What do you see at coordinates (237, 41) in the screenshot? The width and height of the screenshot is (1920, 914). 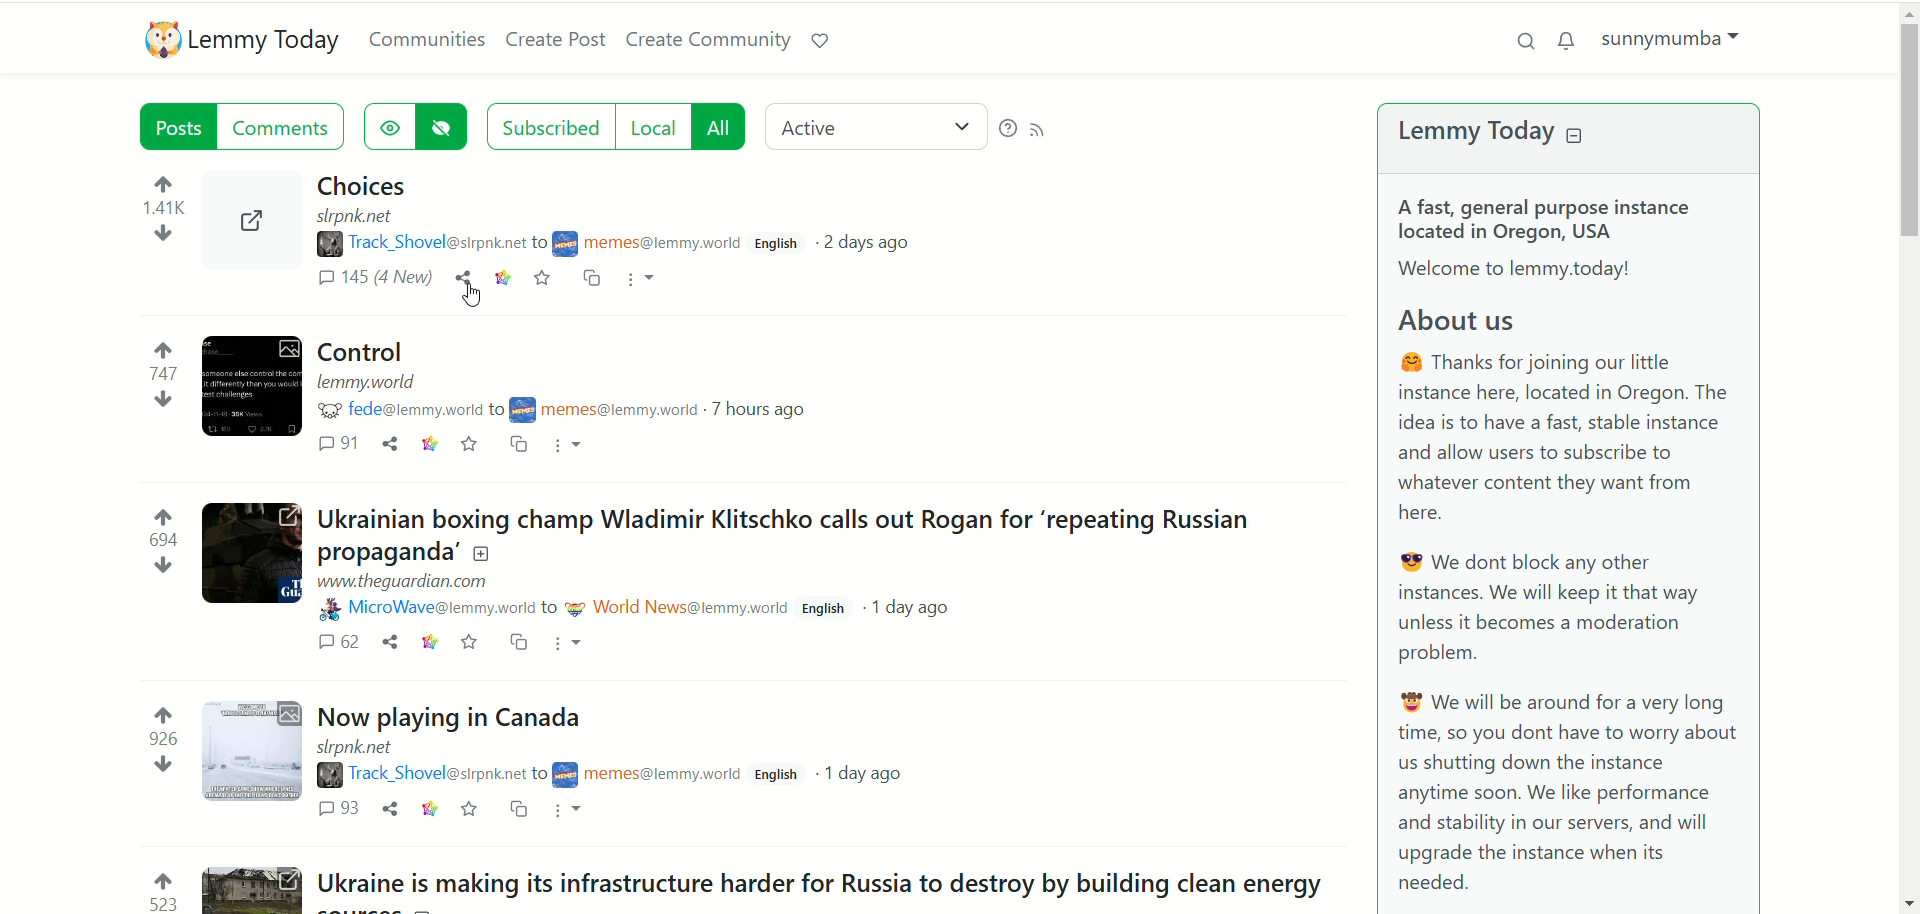 I see `lemmy today logo and name` at bounding box center [237, 41].